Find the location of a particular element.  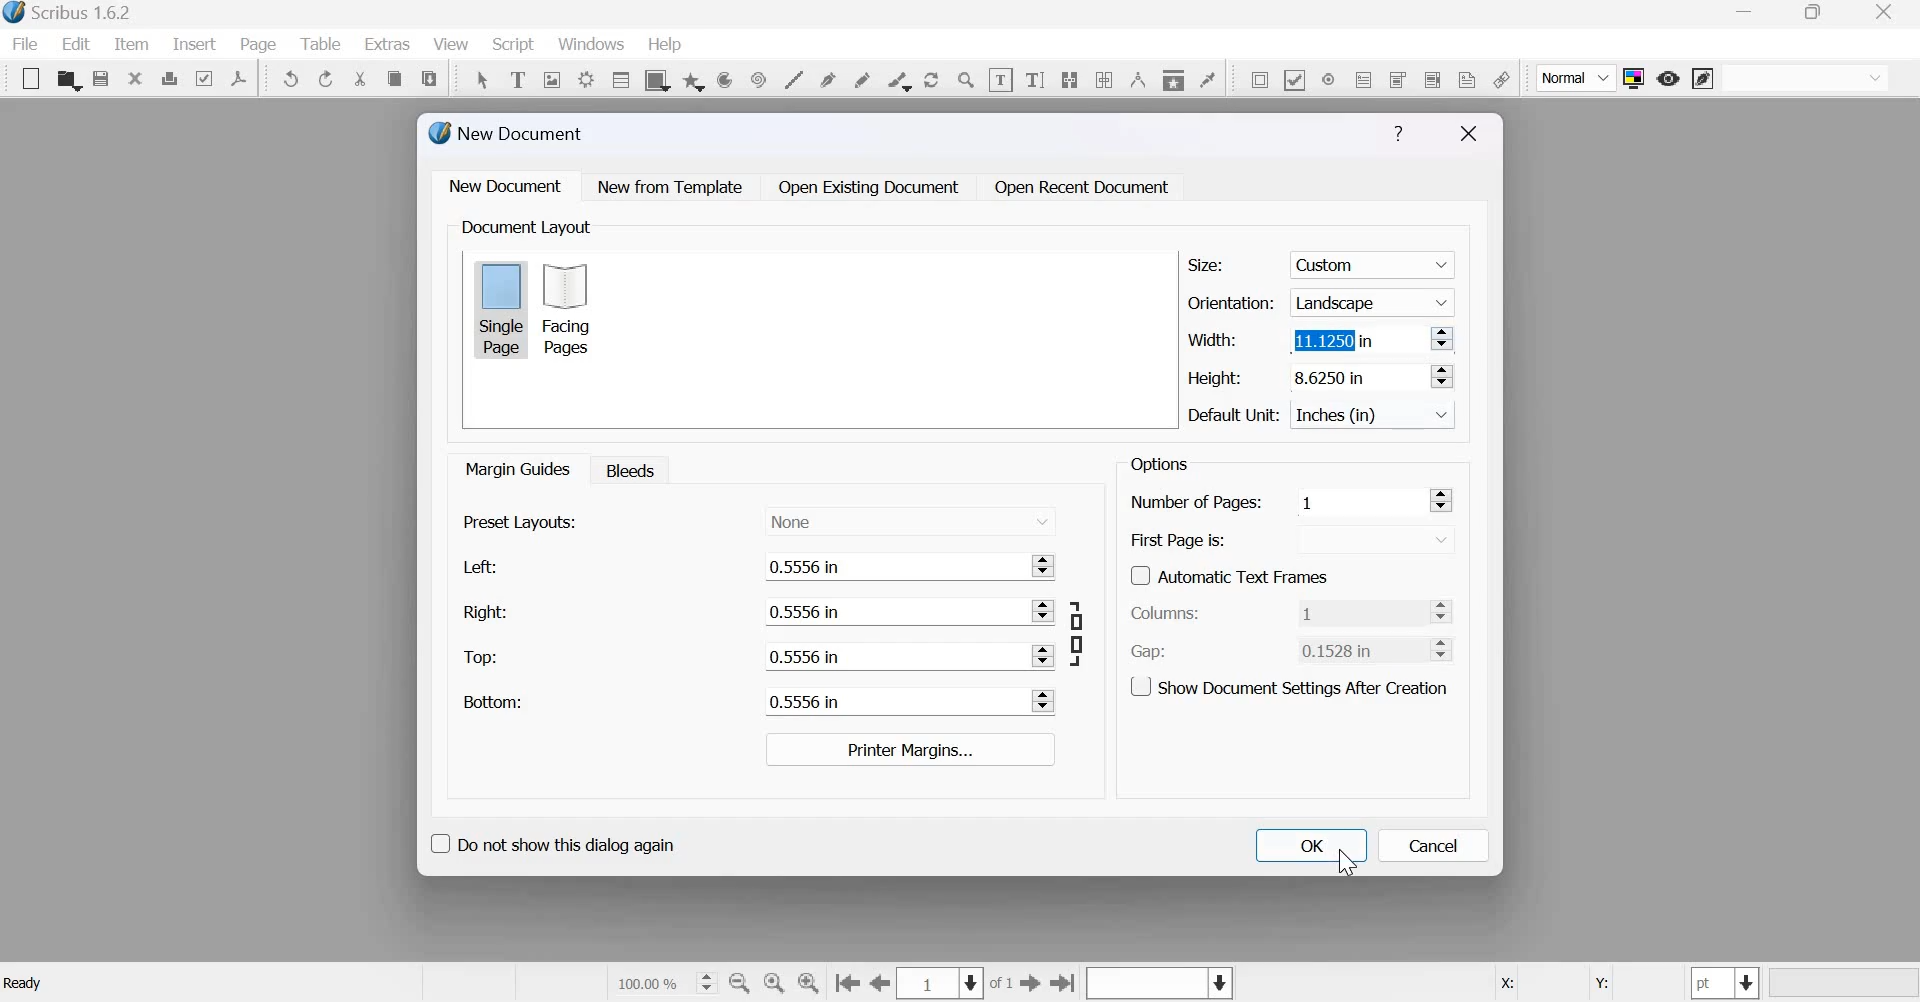

Automatic Text Frames is located at coordinates (1230, 574).